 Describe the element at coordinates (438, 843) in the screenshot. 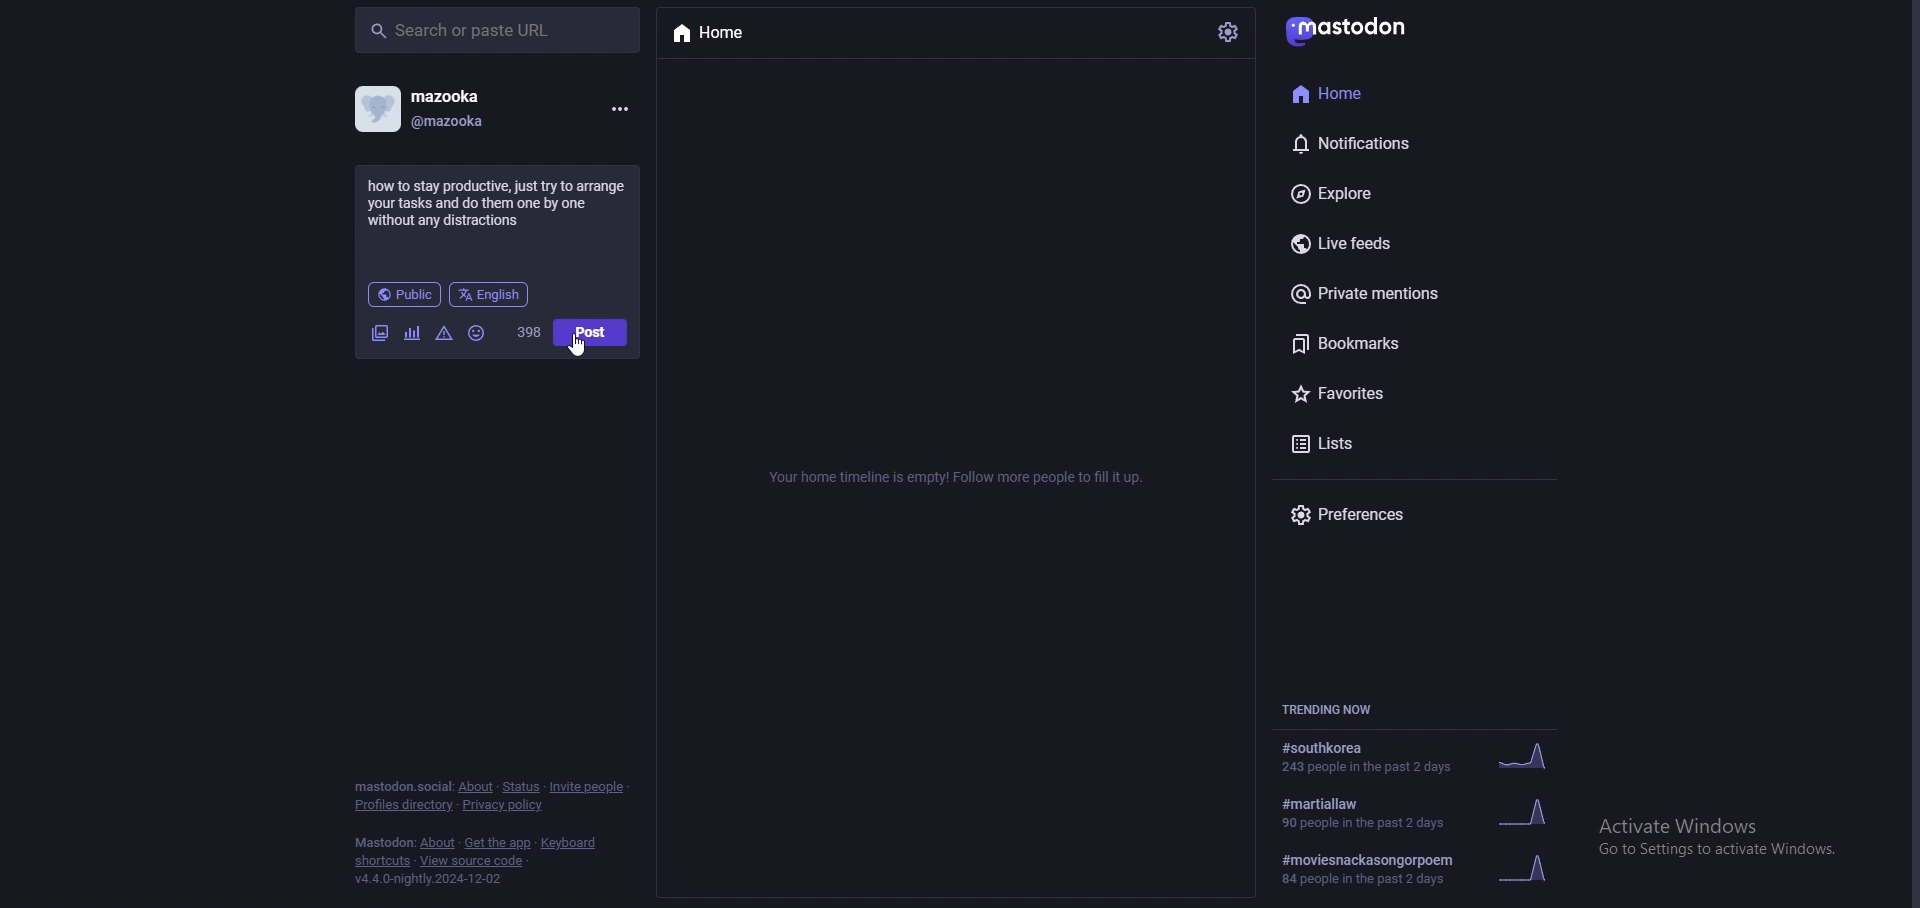

I see `about` at that location.